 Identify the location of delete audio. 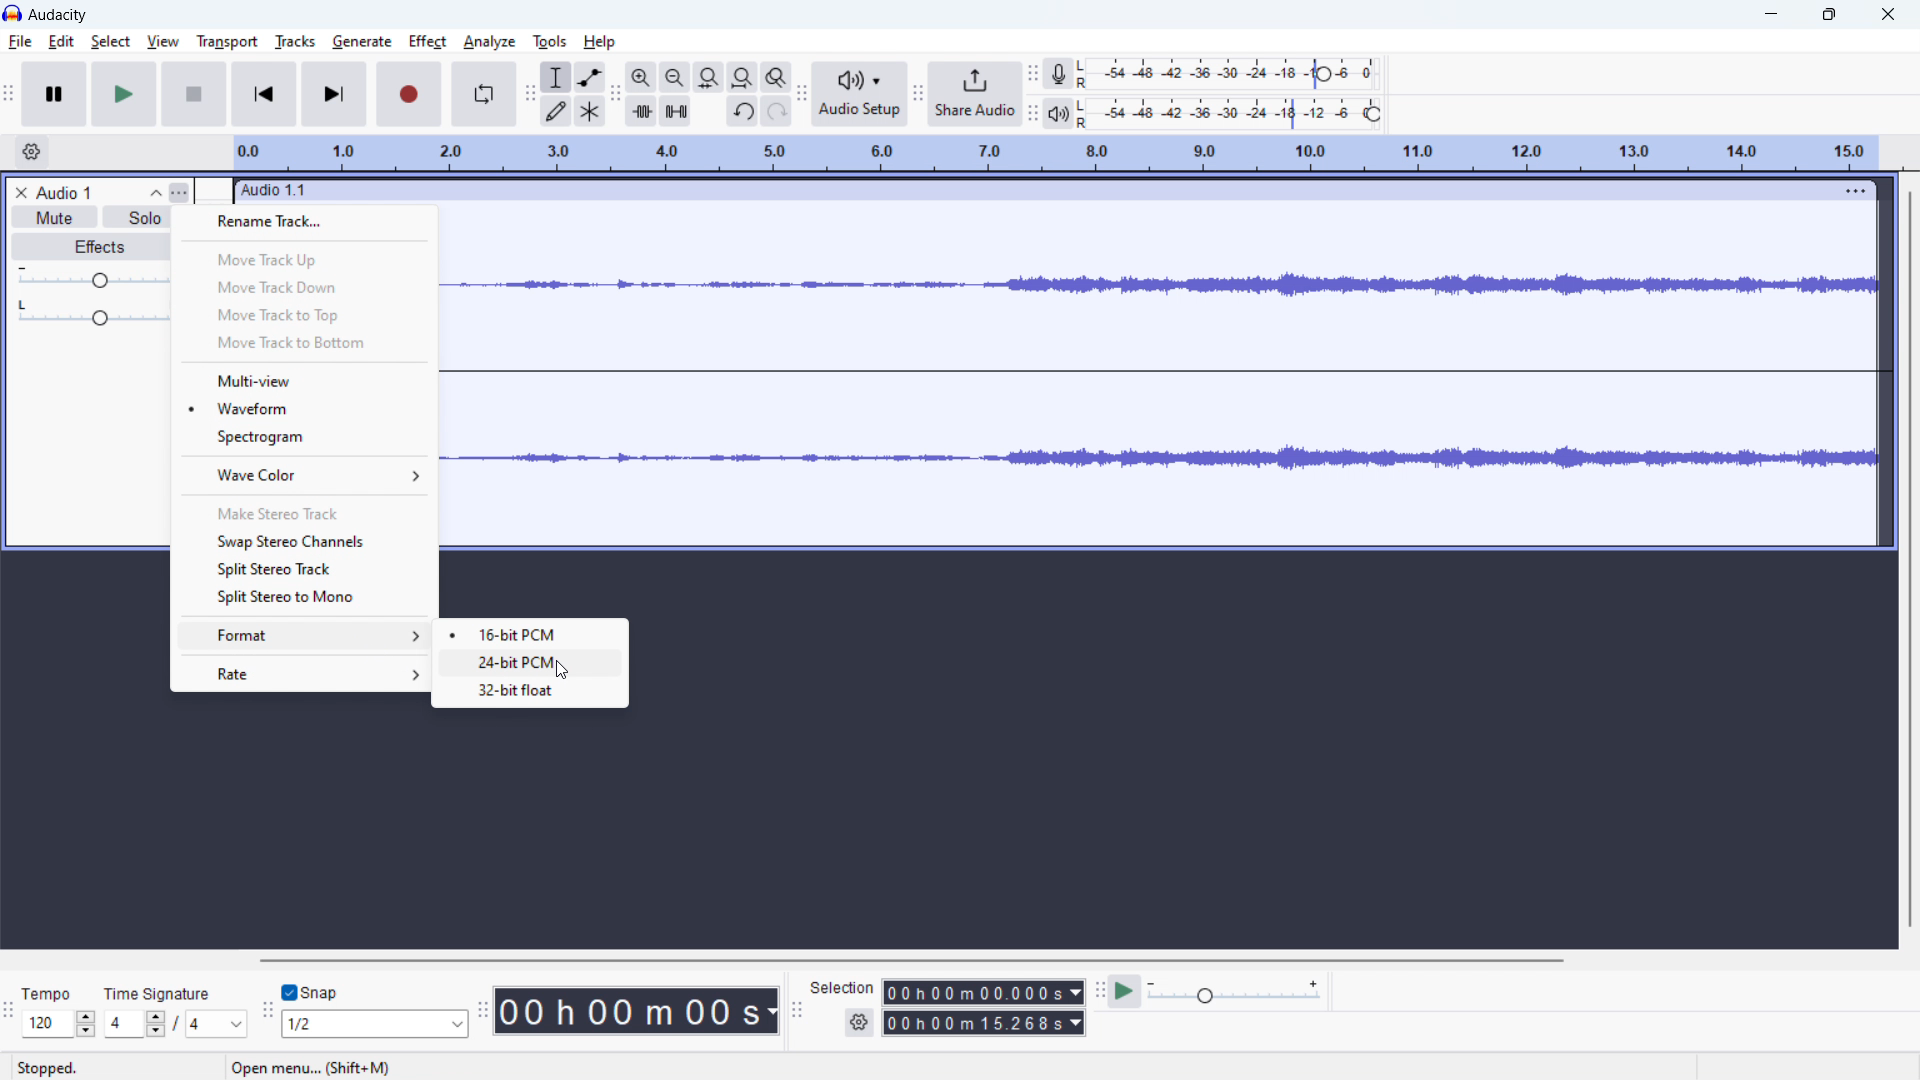
(20, 193).